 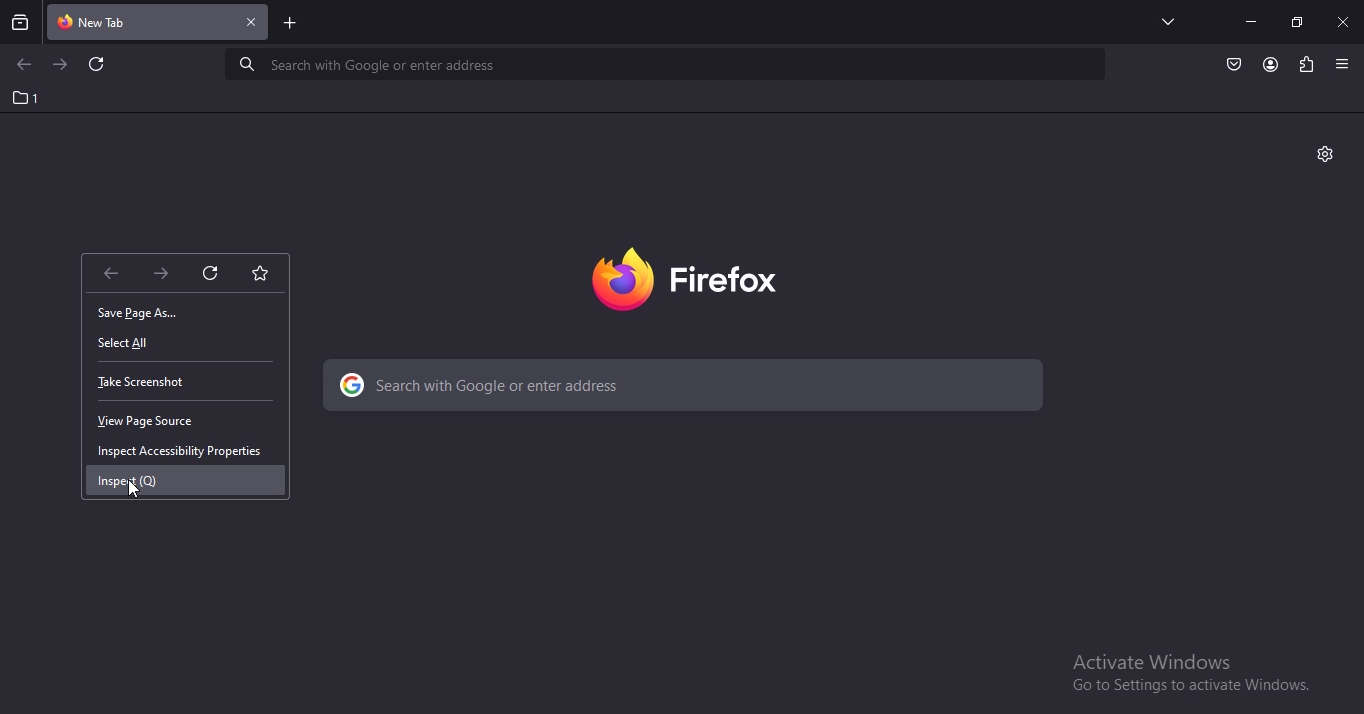 I want to click on go forward onepage, so click(x=161, y=274).